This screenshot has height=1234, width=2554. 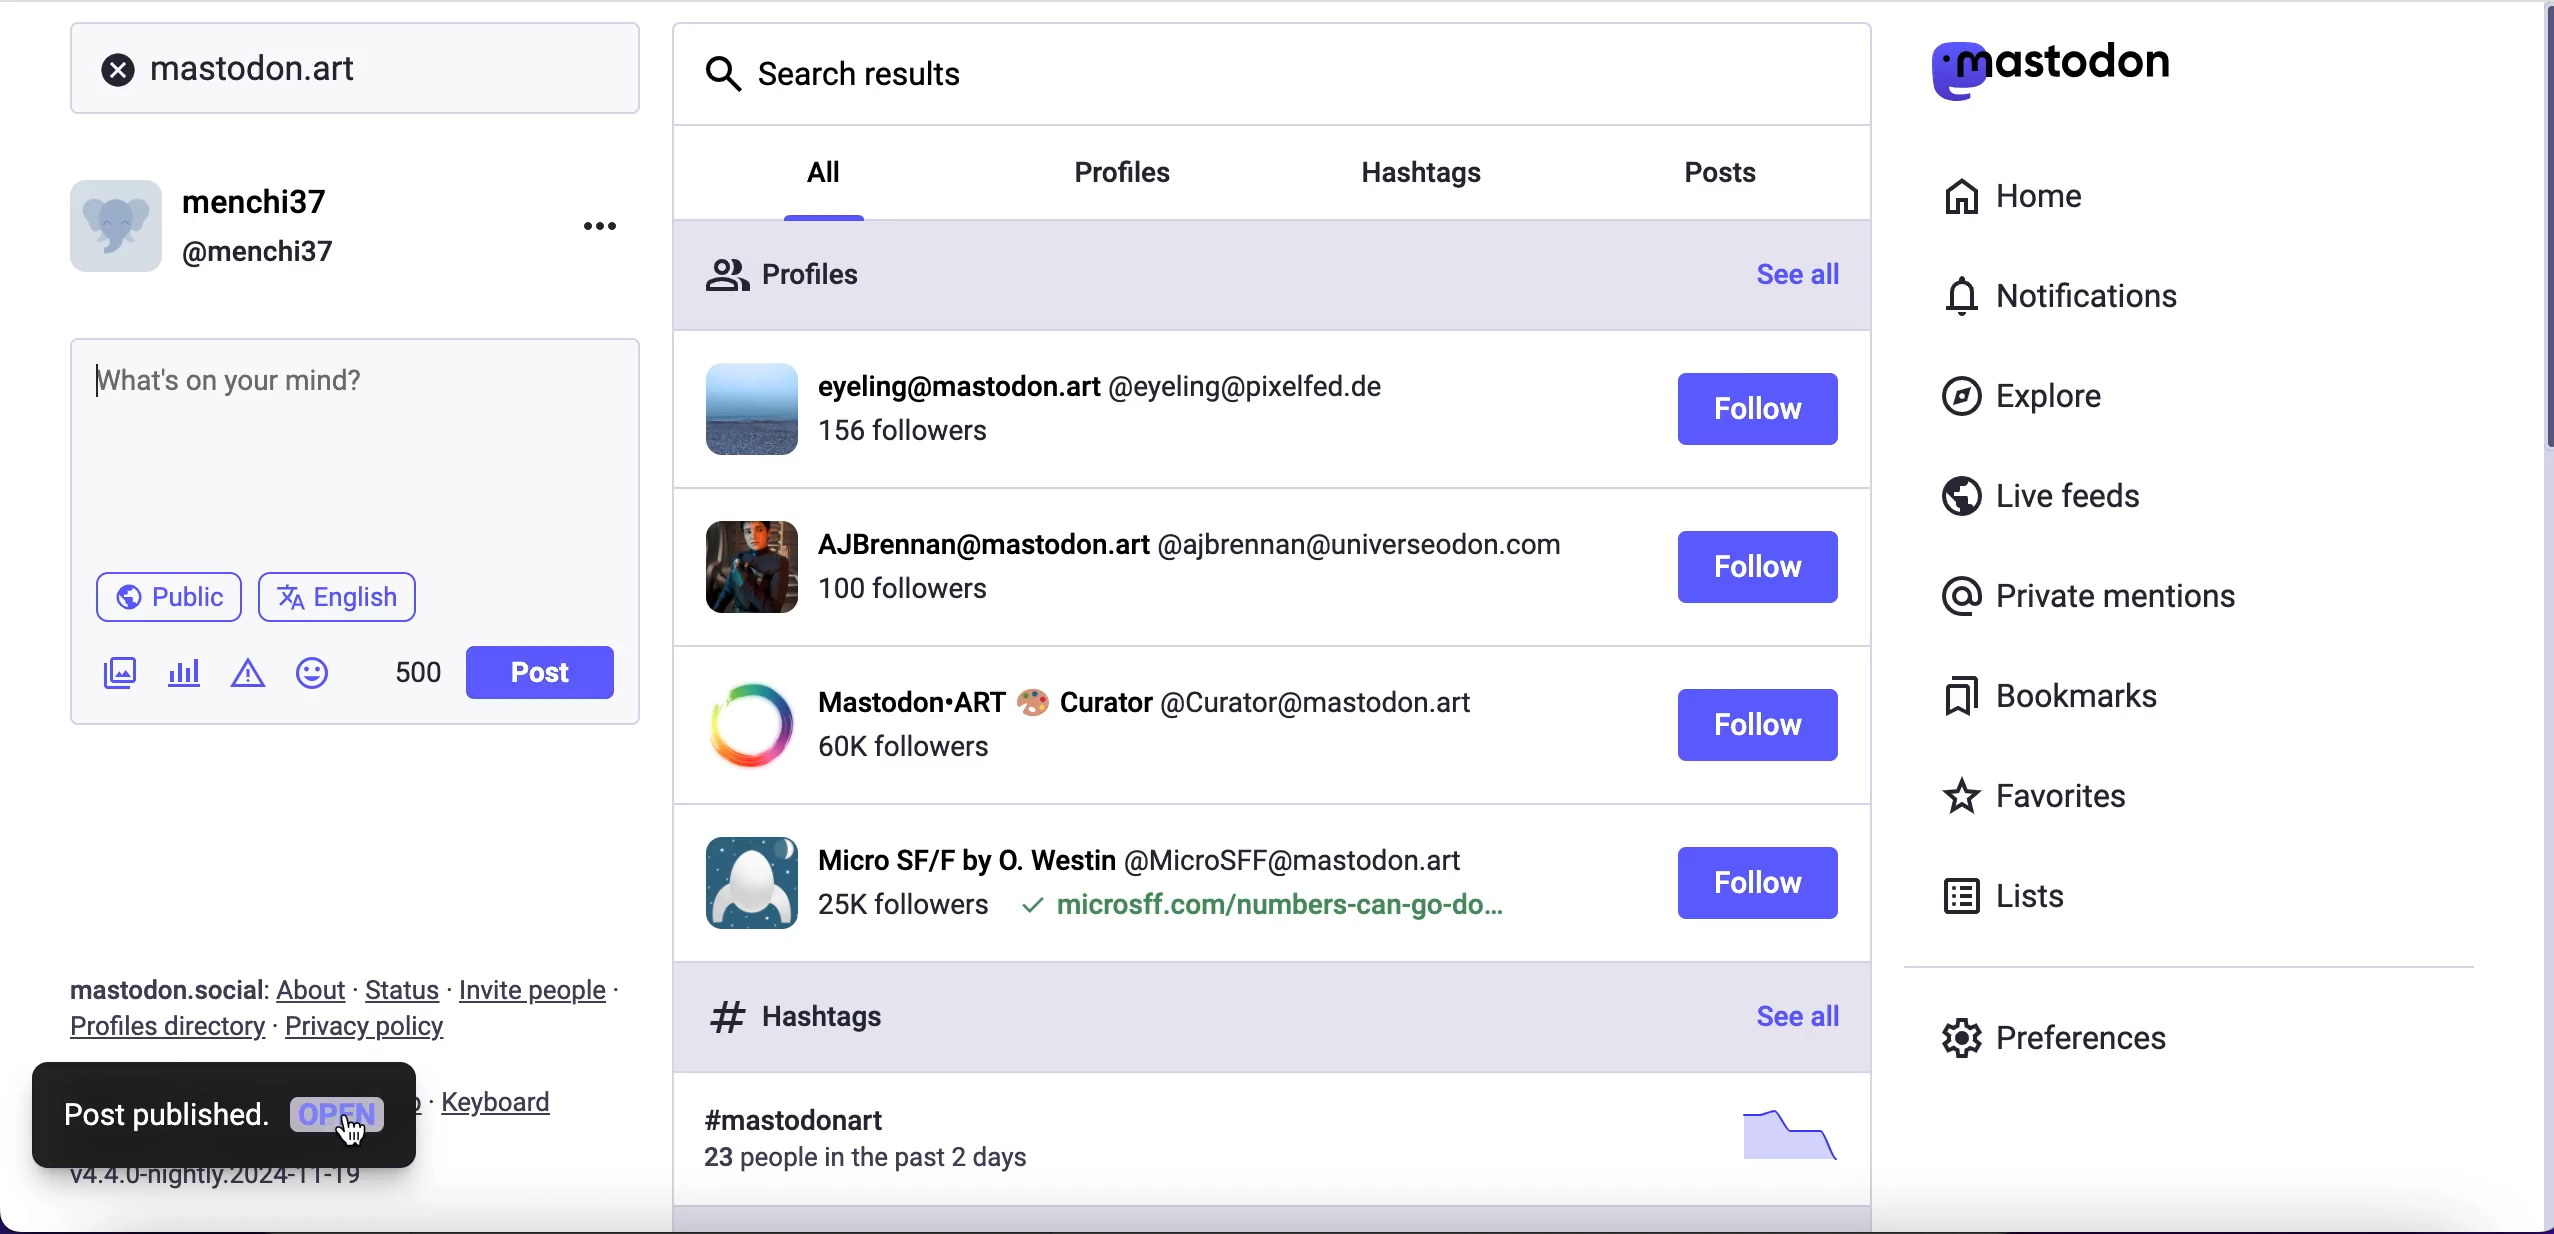 I want to click on mastodon.social, so click(x=159, y=988).